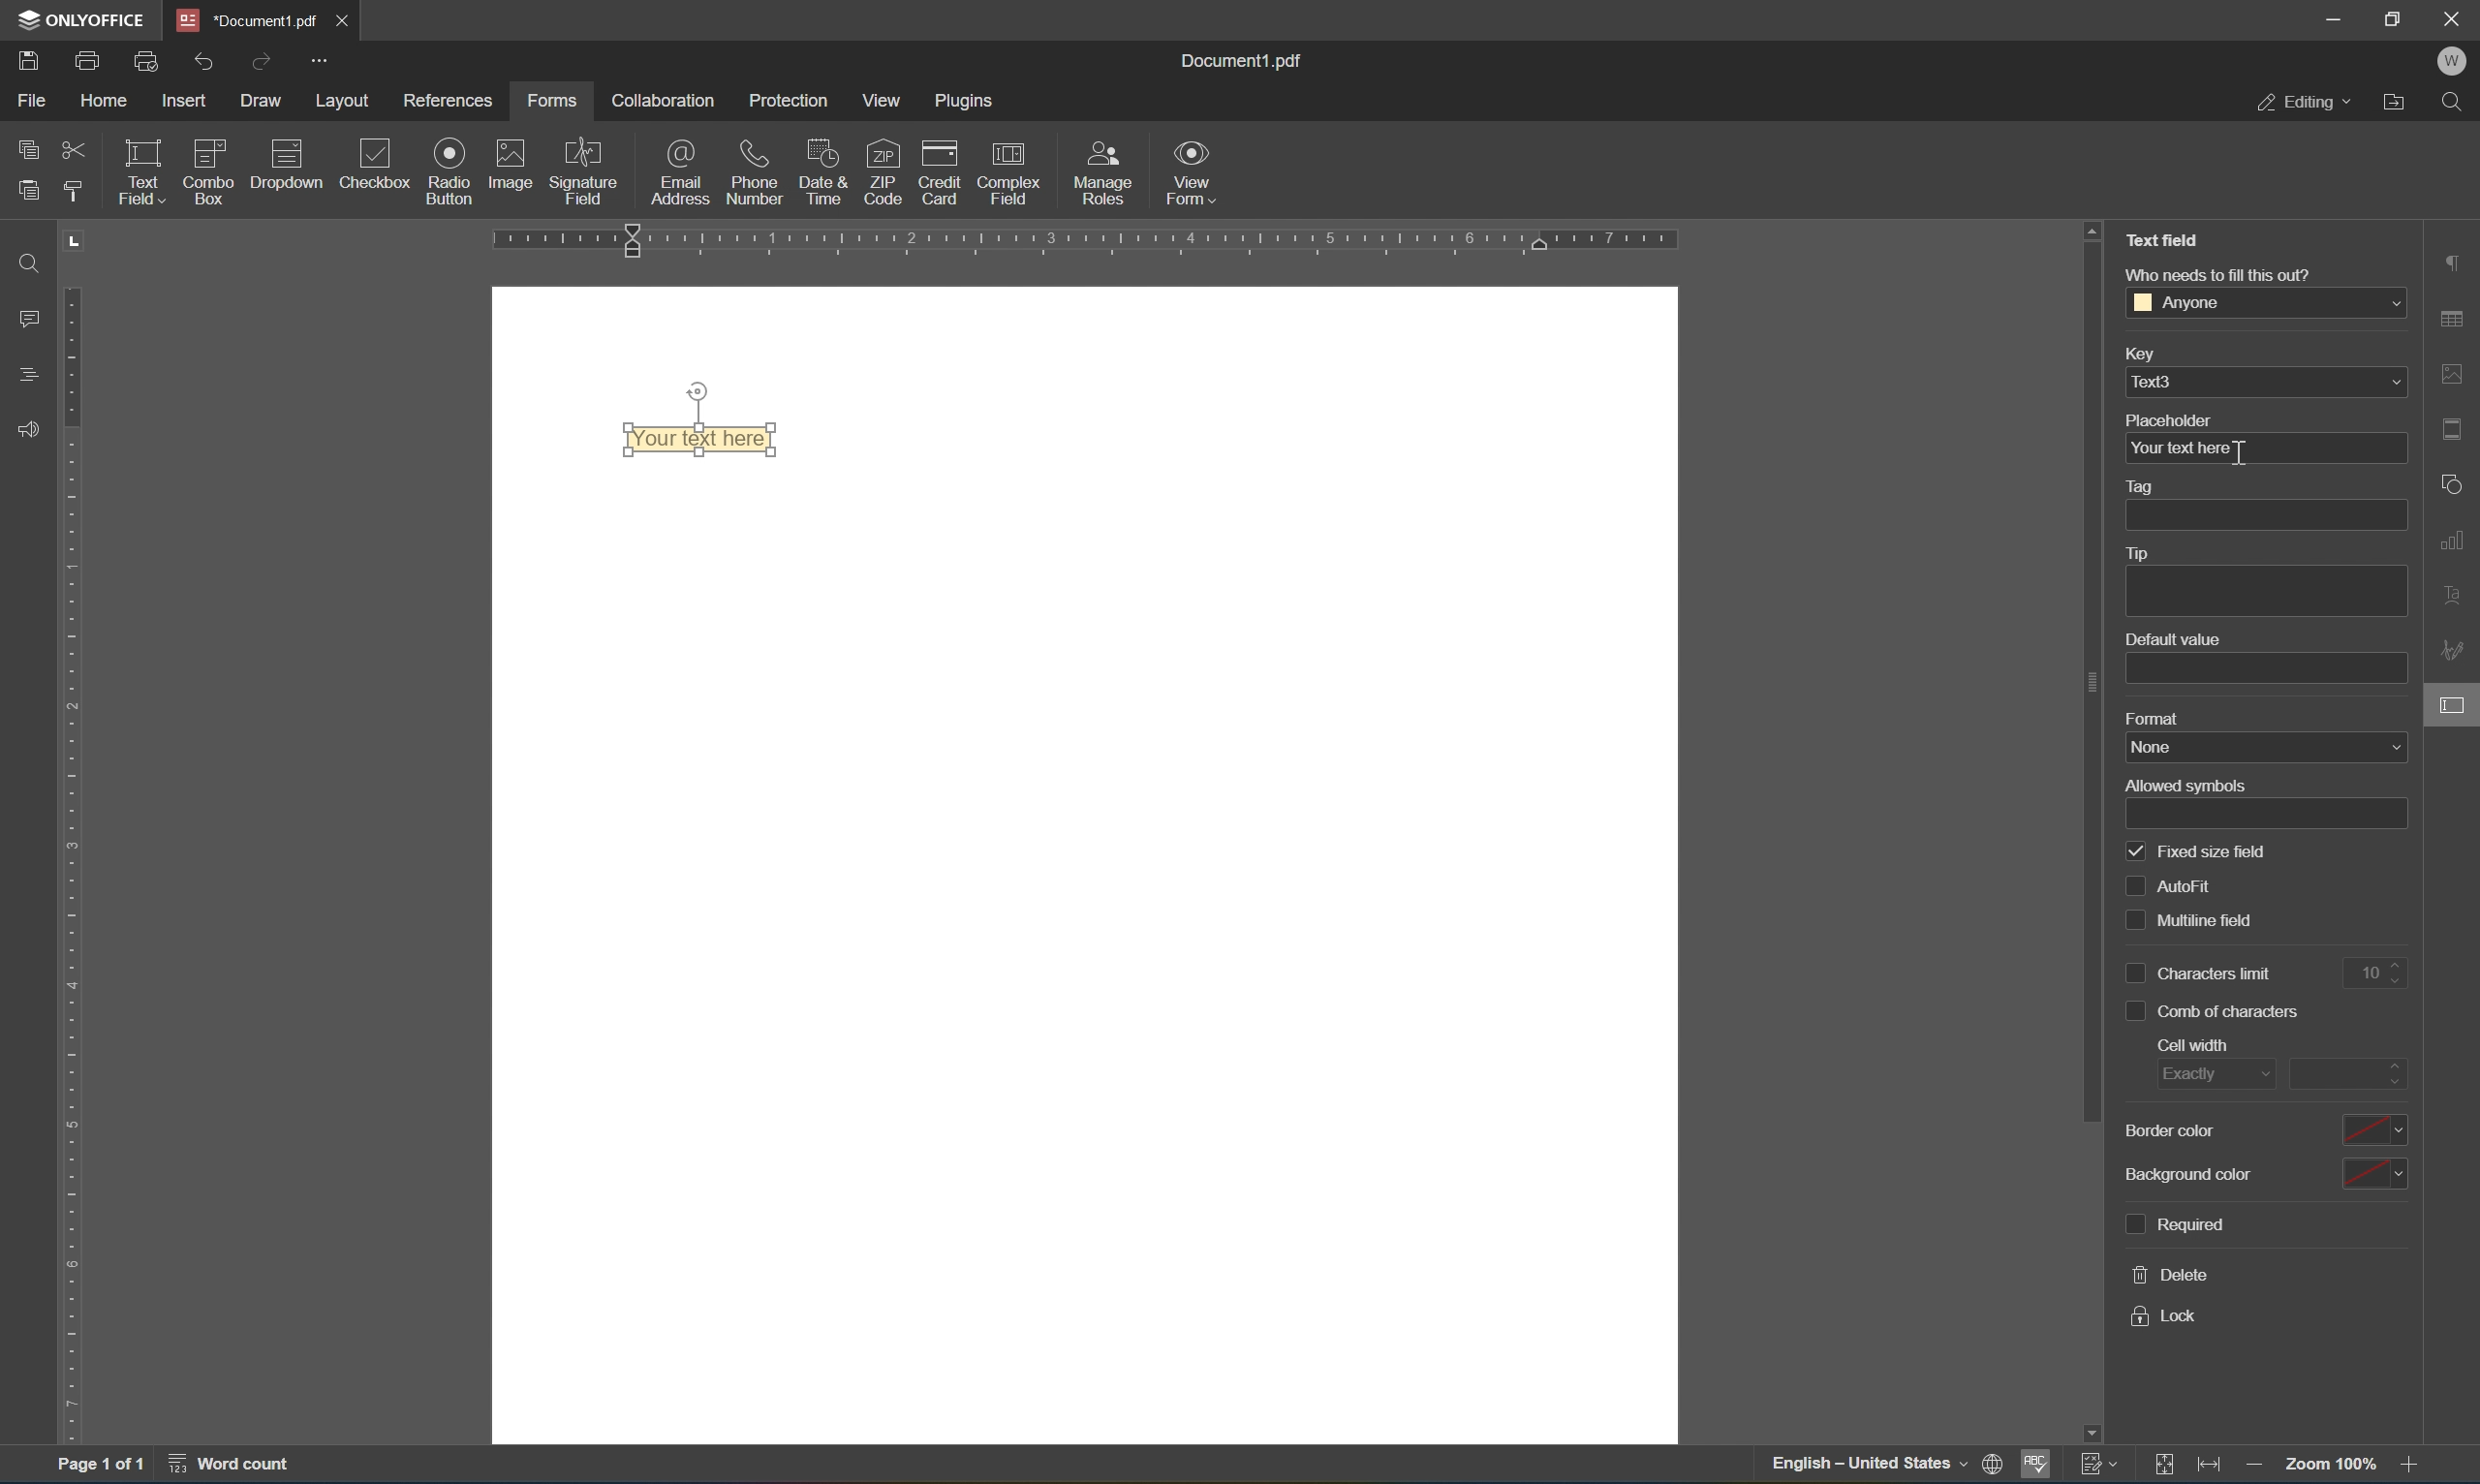 The height and width of the screenshot is (1484, 2480). I want to click on complex field, so click(1020, 173).